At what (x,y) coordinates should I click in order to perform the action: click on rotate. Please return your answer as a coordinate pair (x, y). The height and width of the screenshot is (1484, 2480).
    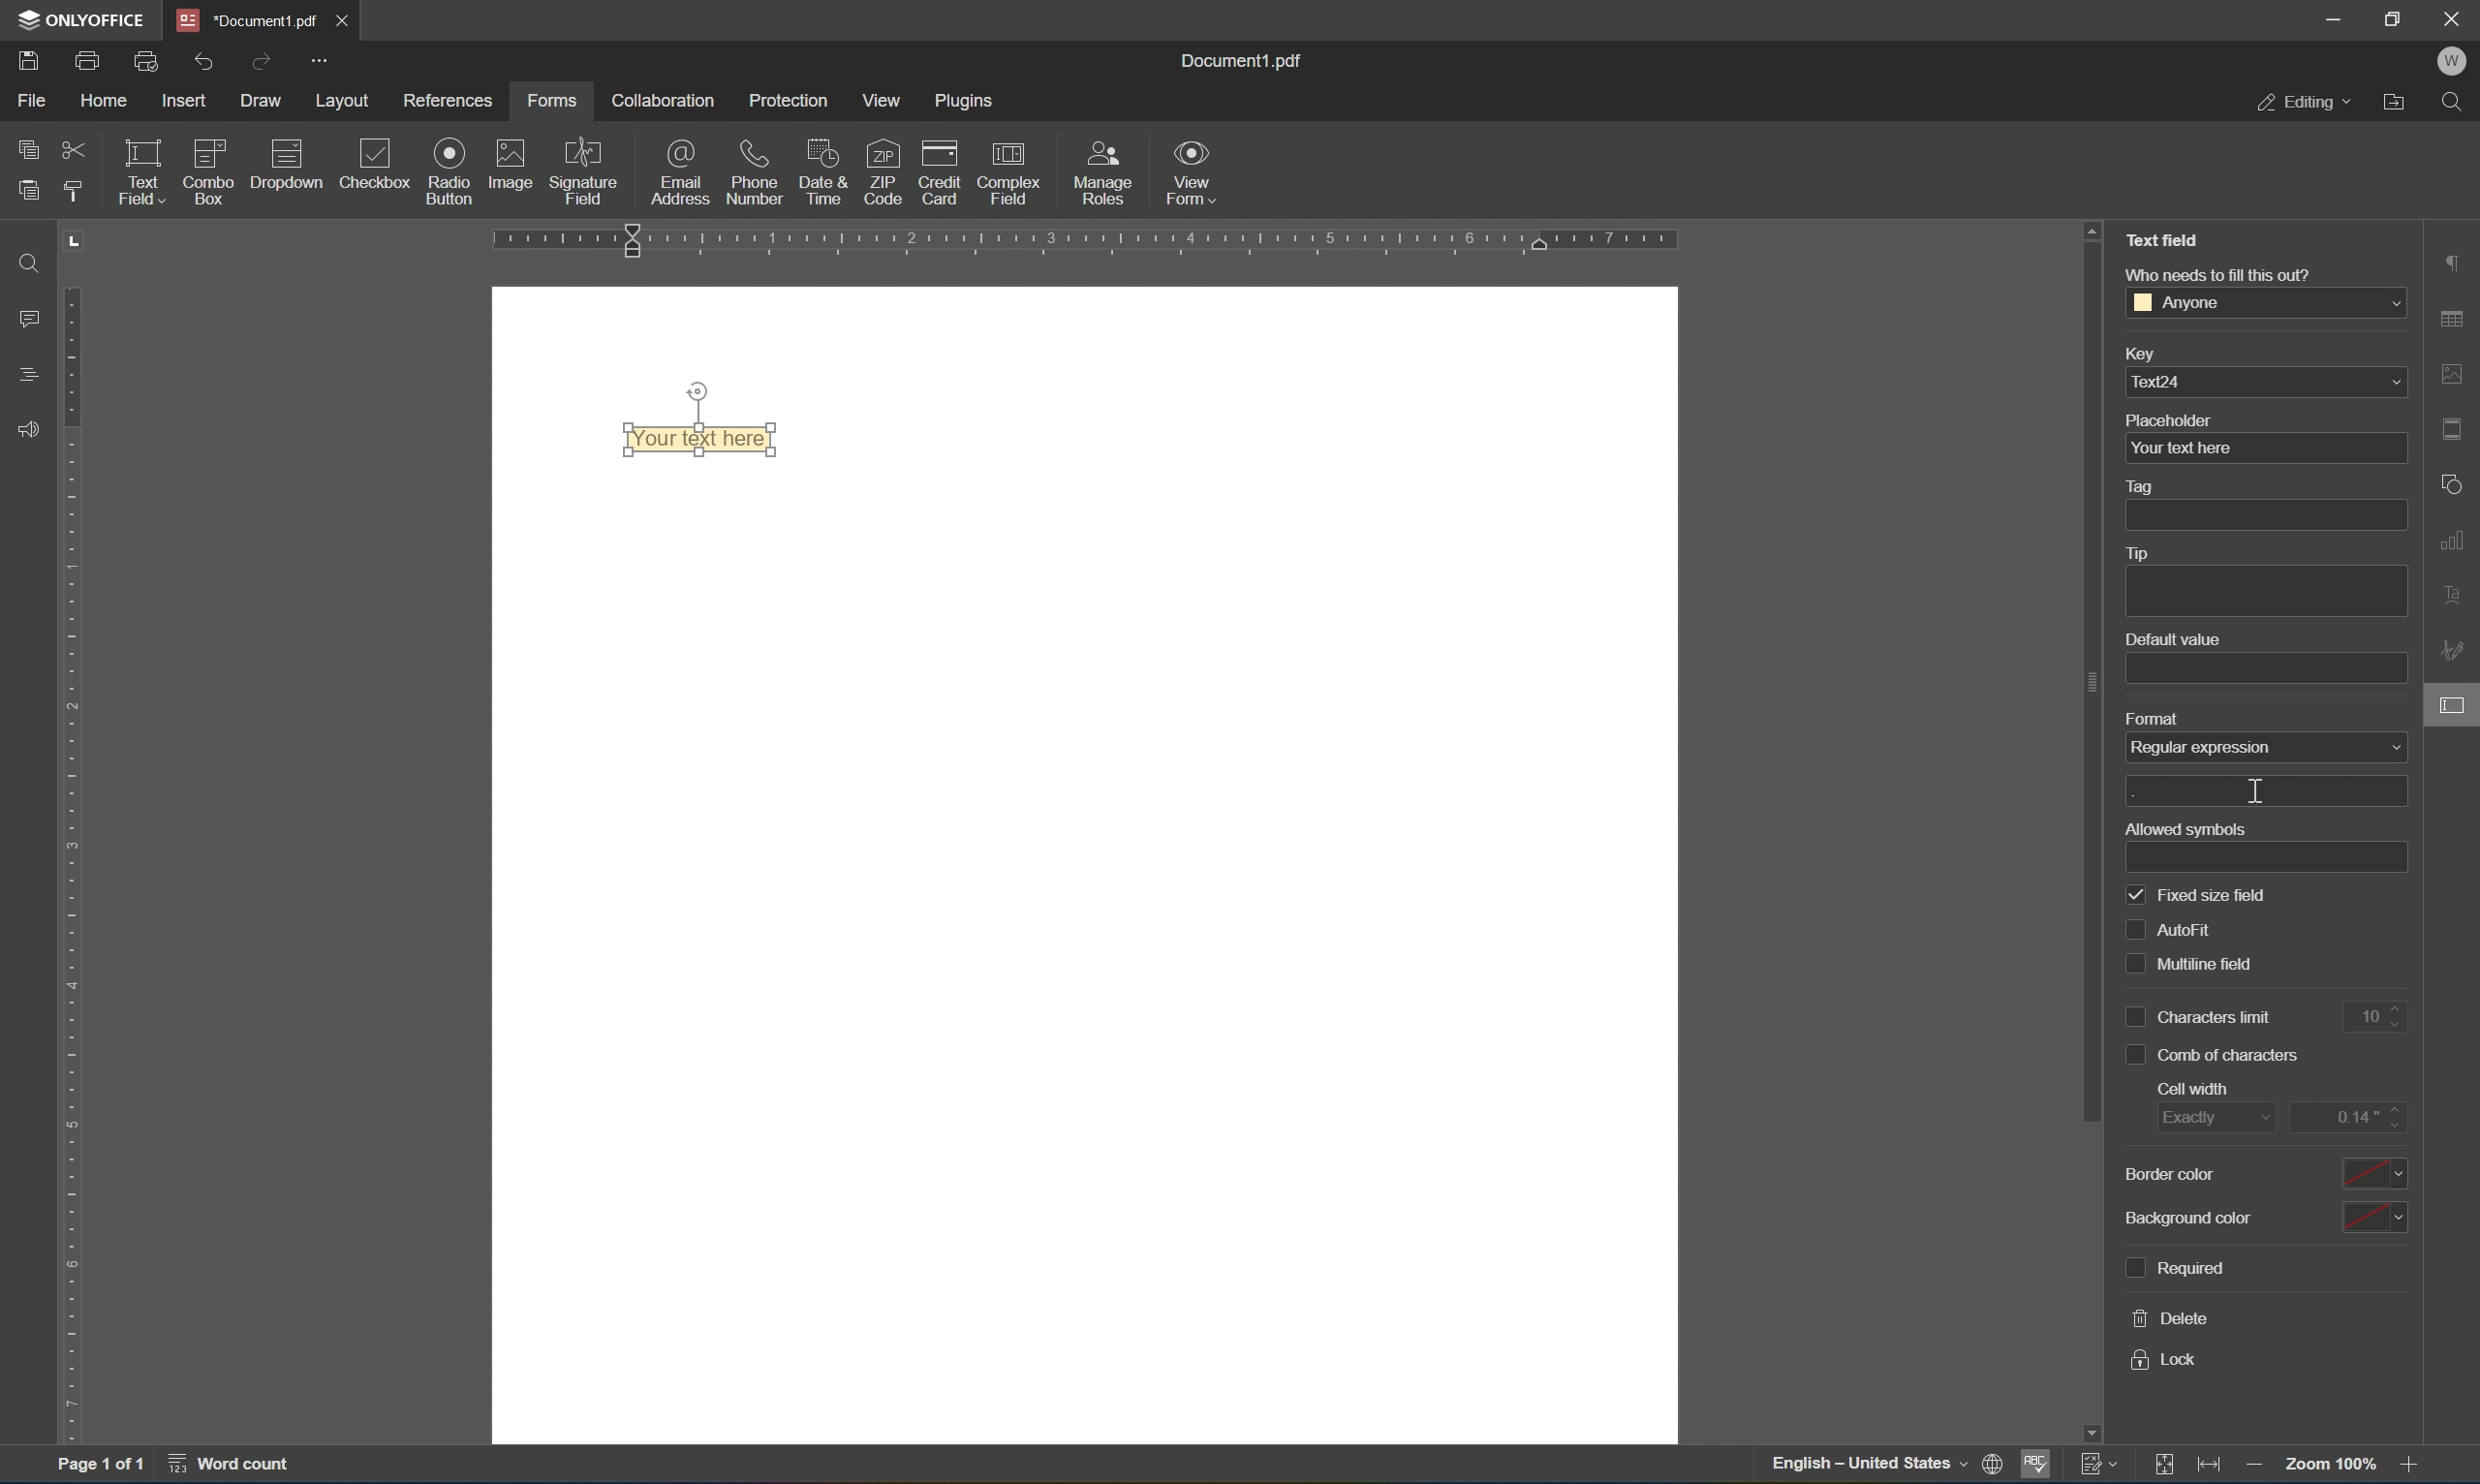
    Looking at the image, I should click on (698, 391).